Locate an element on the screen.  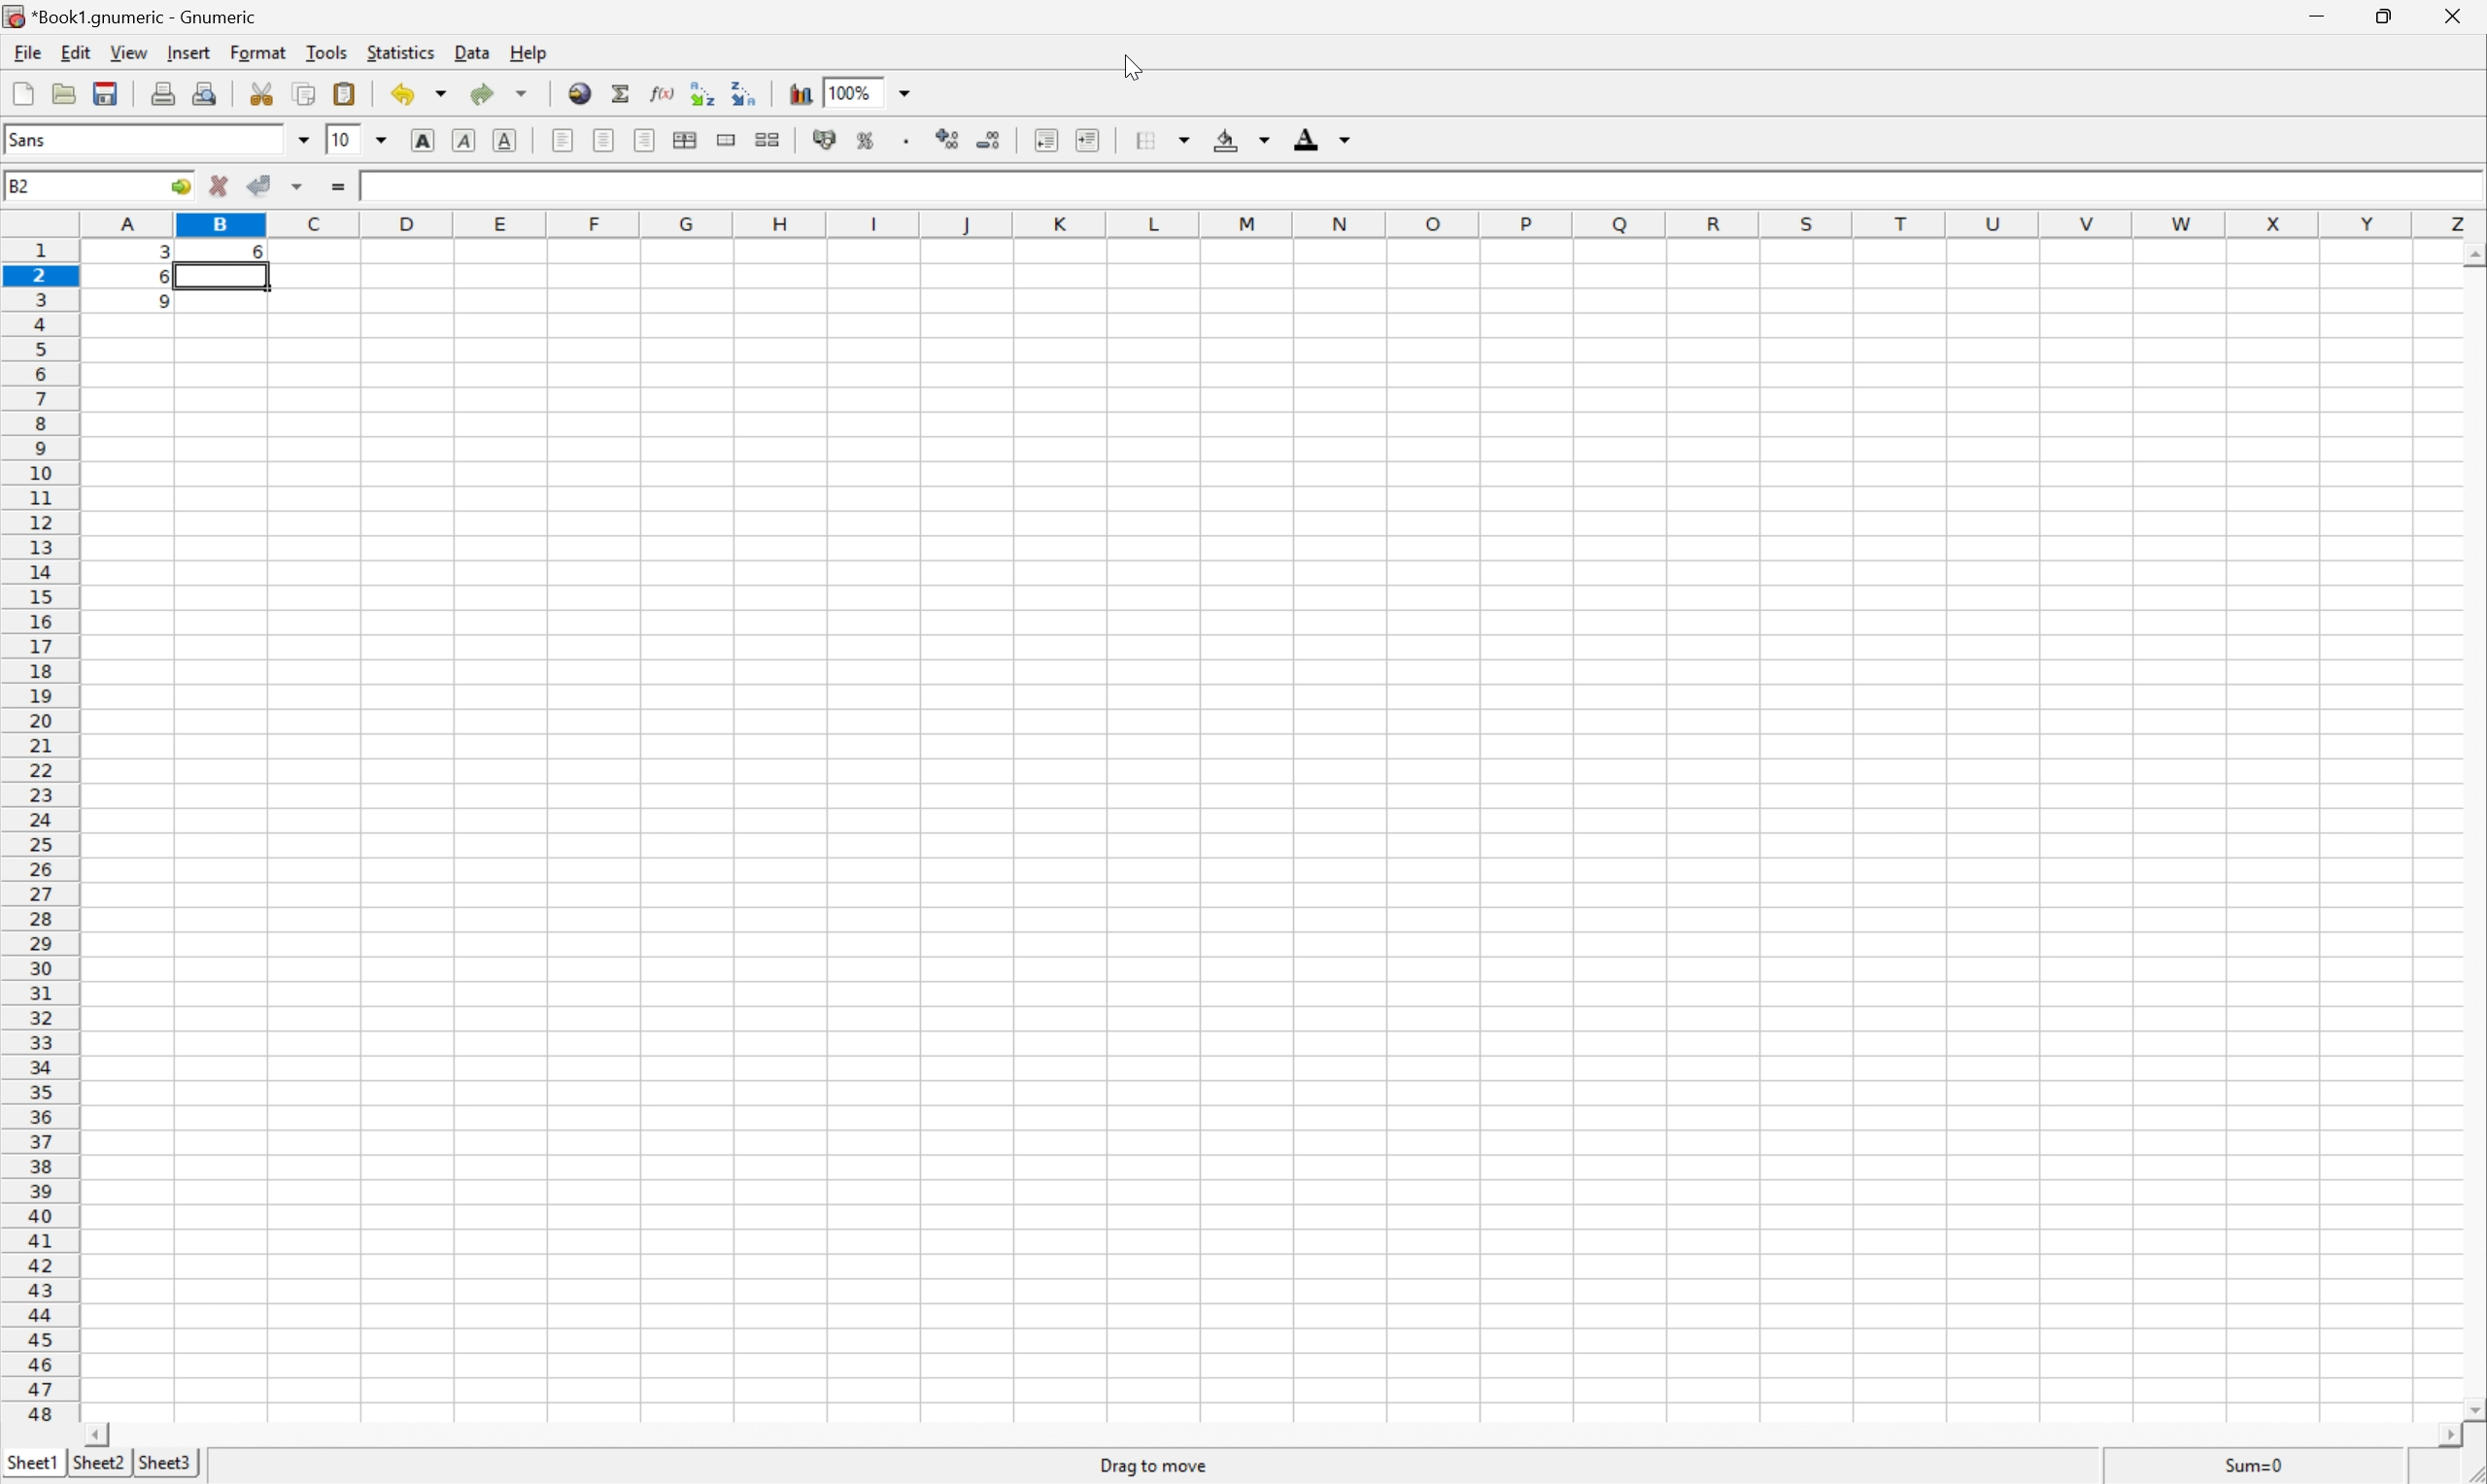
Insert a chart is located at coordinates (802, 94).